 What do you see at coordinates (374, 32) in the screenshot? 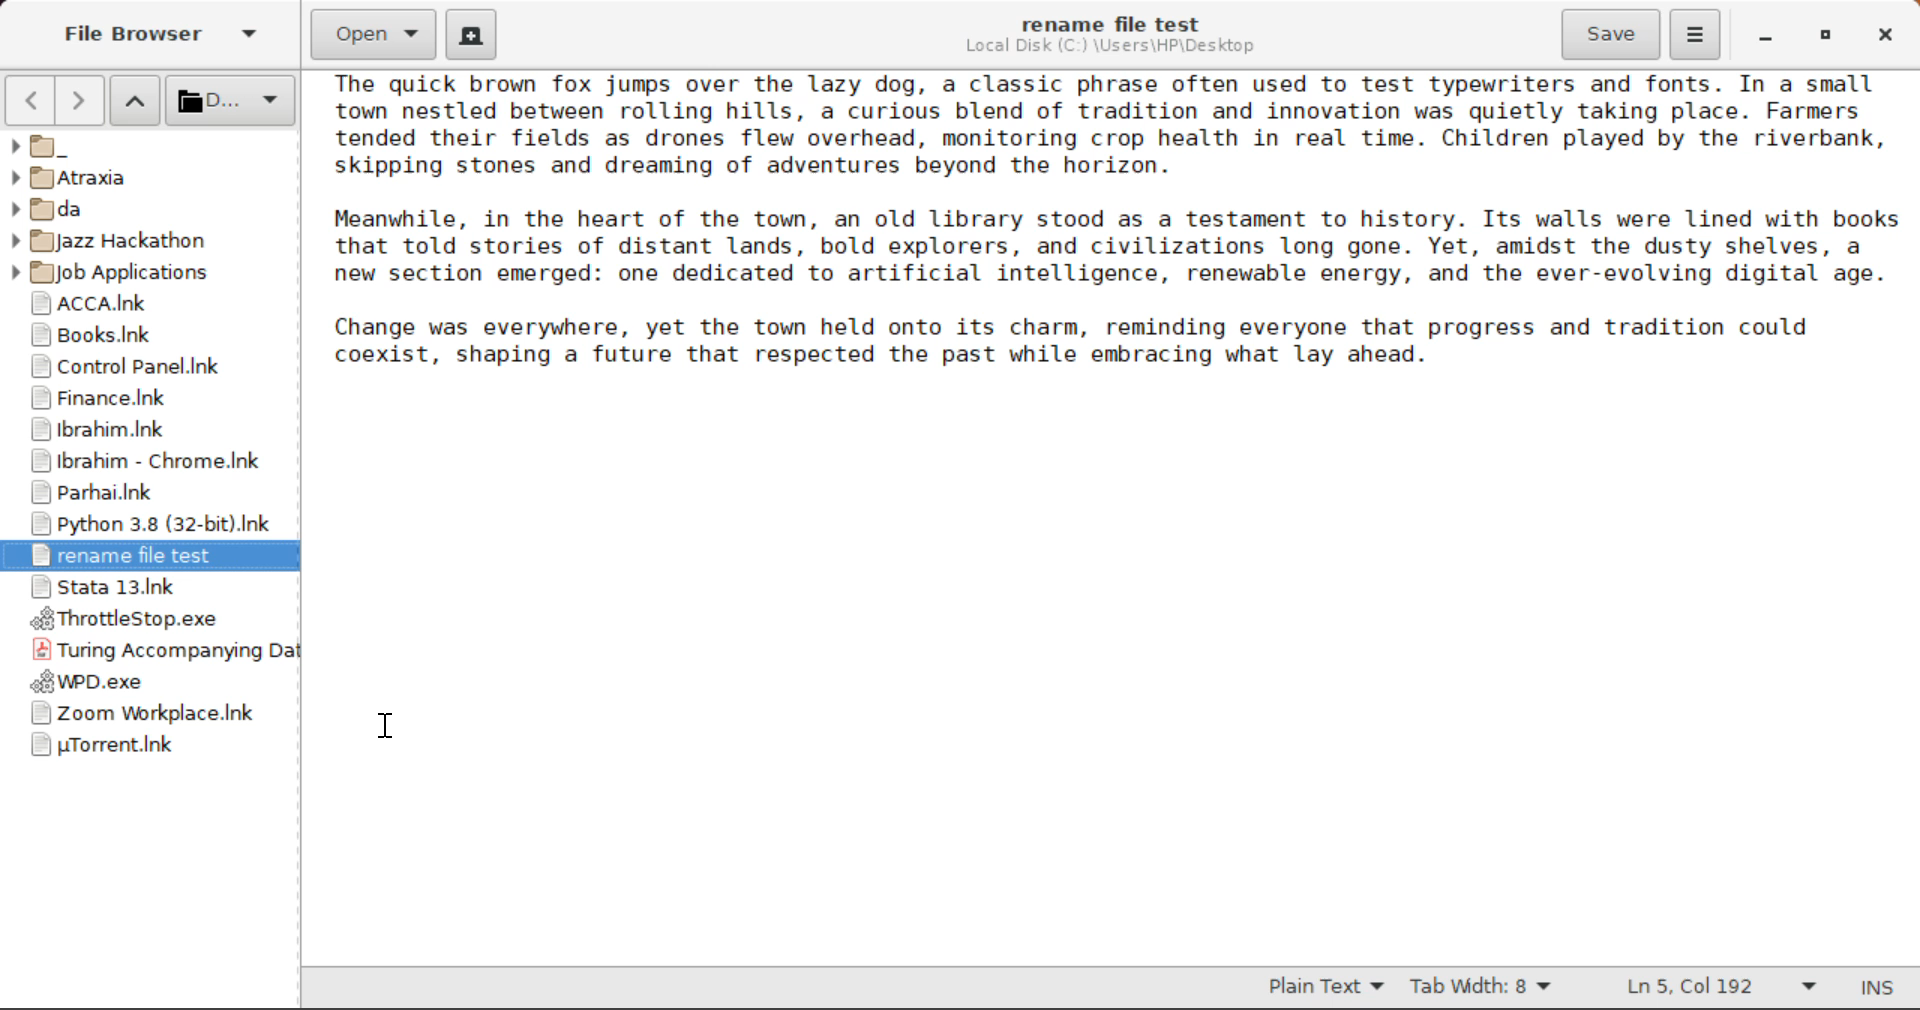
I see `Open Document` at bounding box center [374, 32].